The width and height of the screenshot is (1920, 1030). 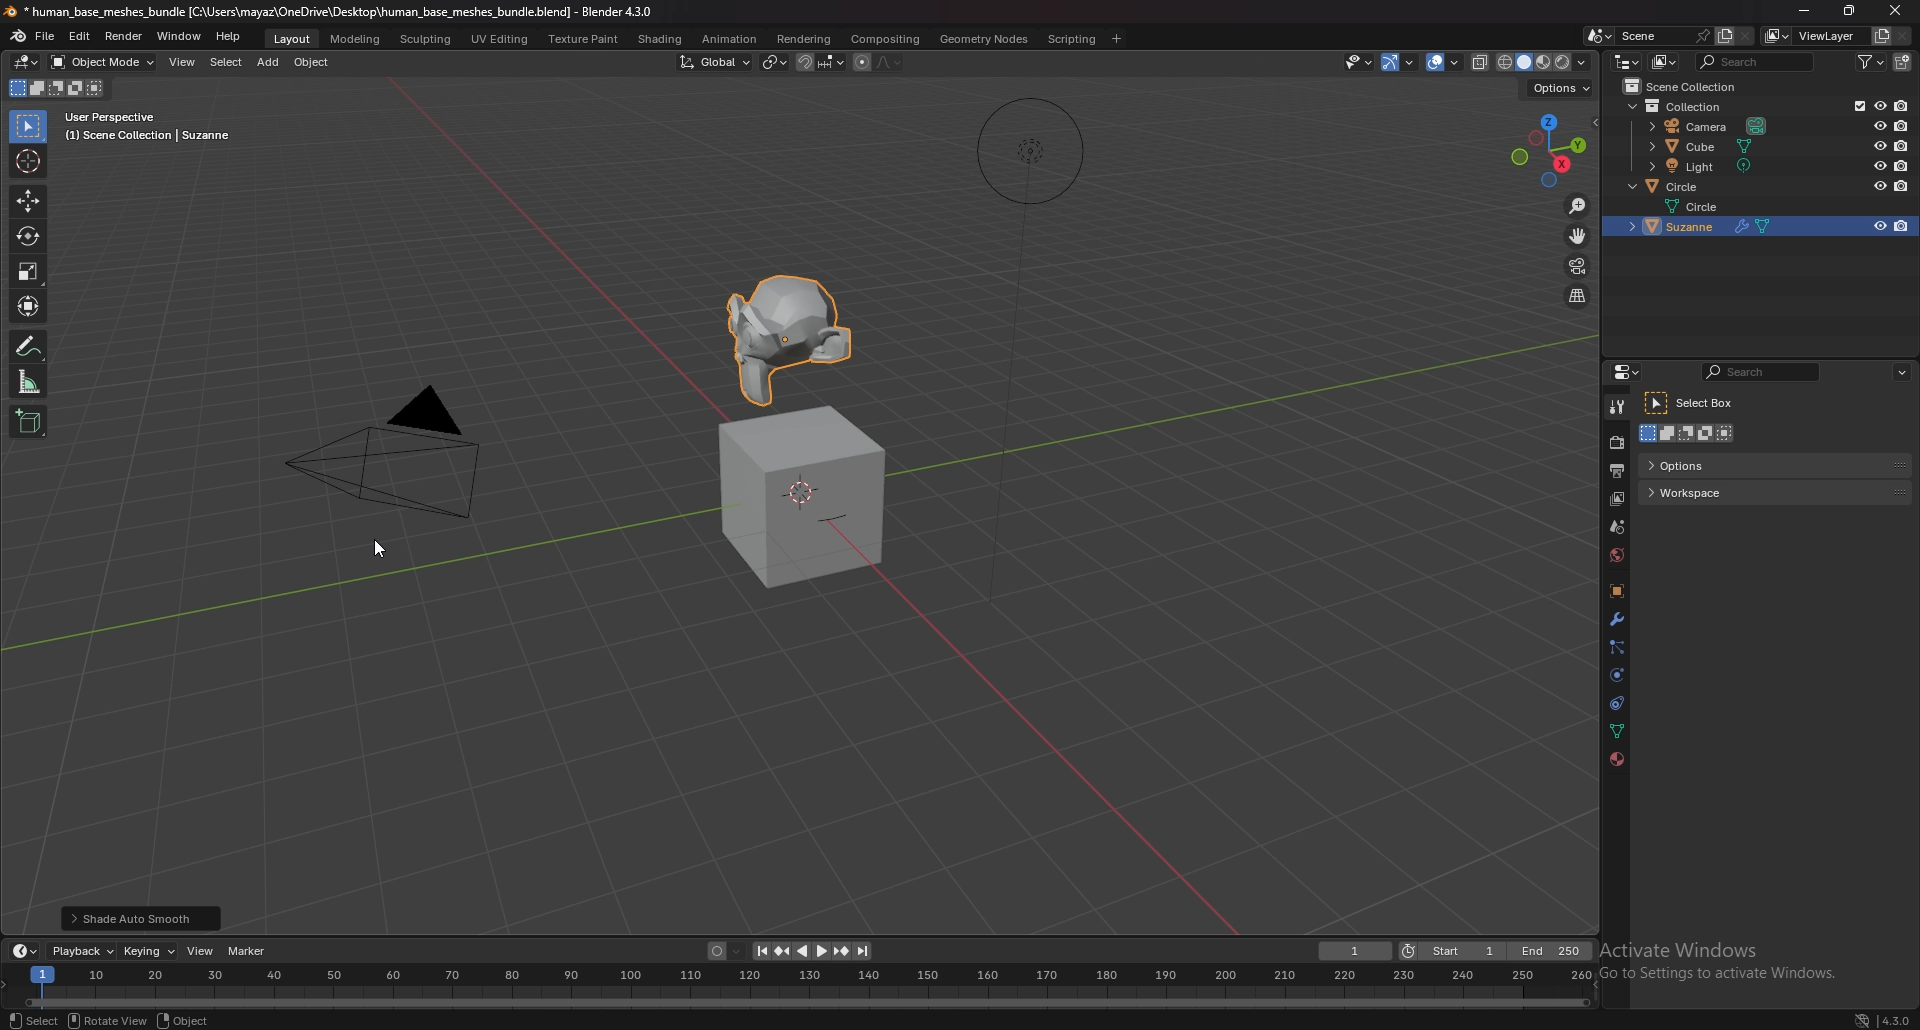 What do you see at coordinates (715, 61) in the screenshot?
I see `transform orientation` at bounding box center [715, 61].